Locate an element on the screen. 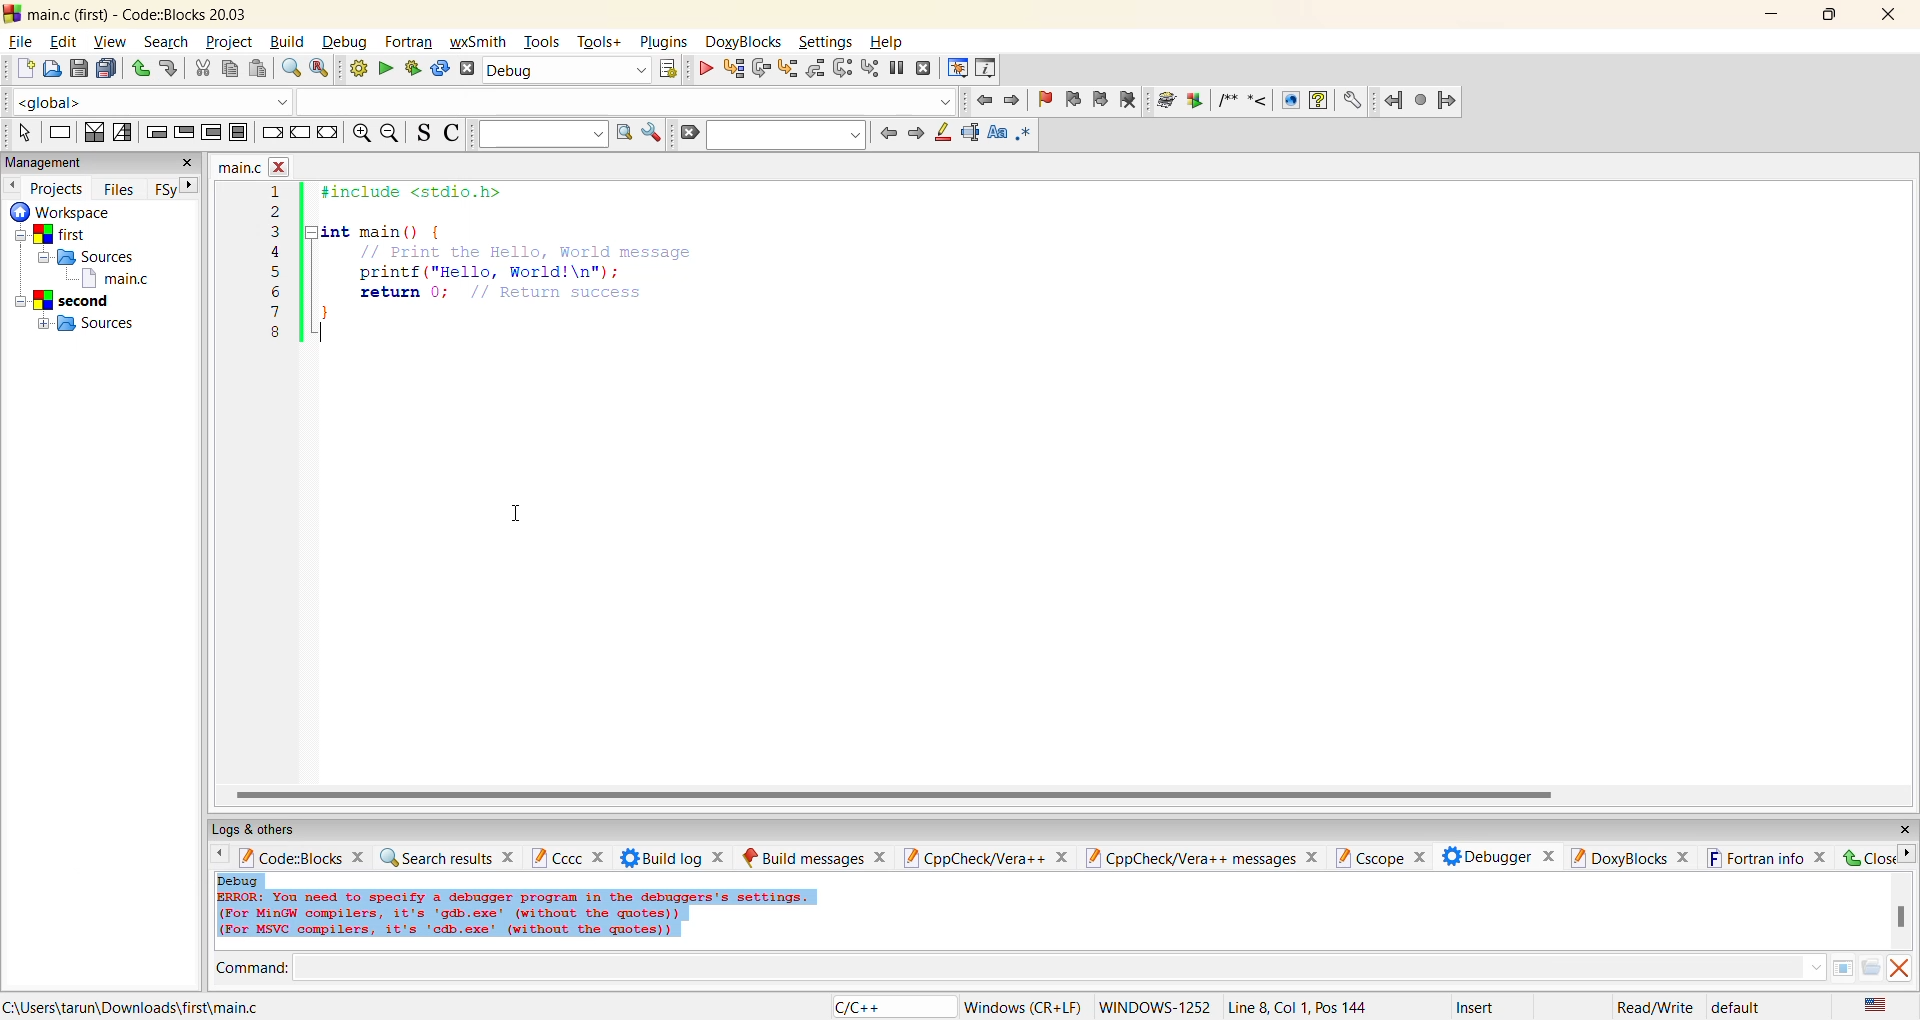  fortran info is located at coordinates (1761, 857).